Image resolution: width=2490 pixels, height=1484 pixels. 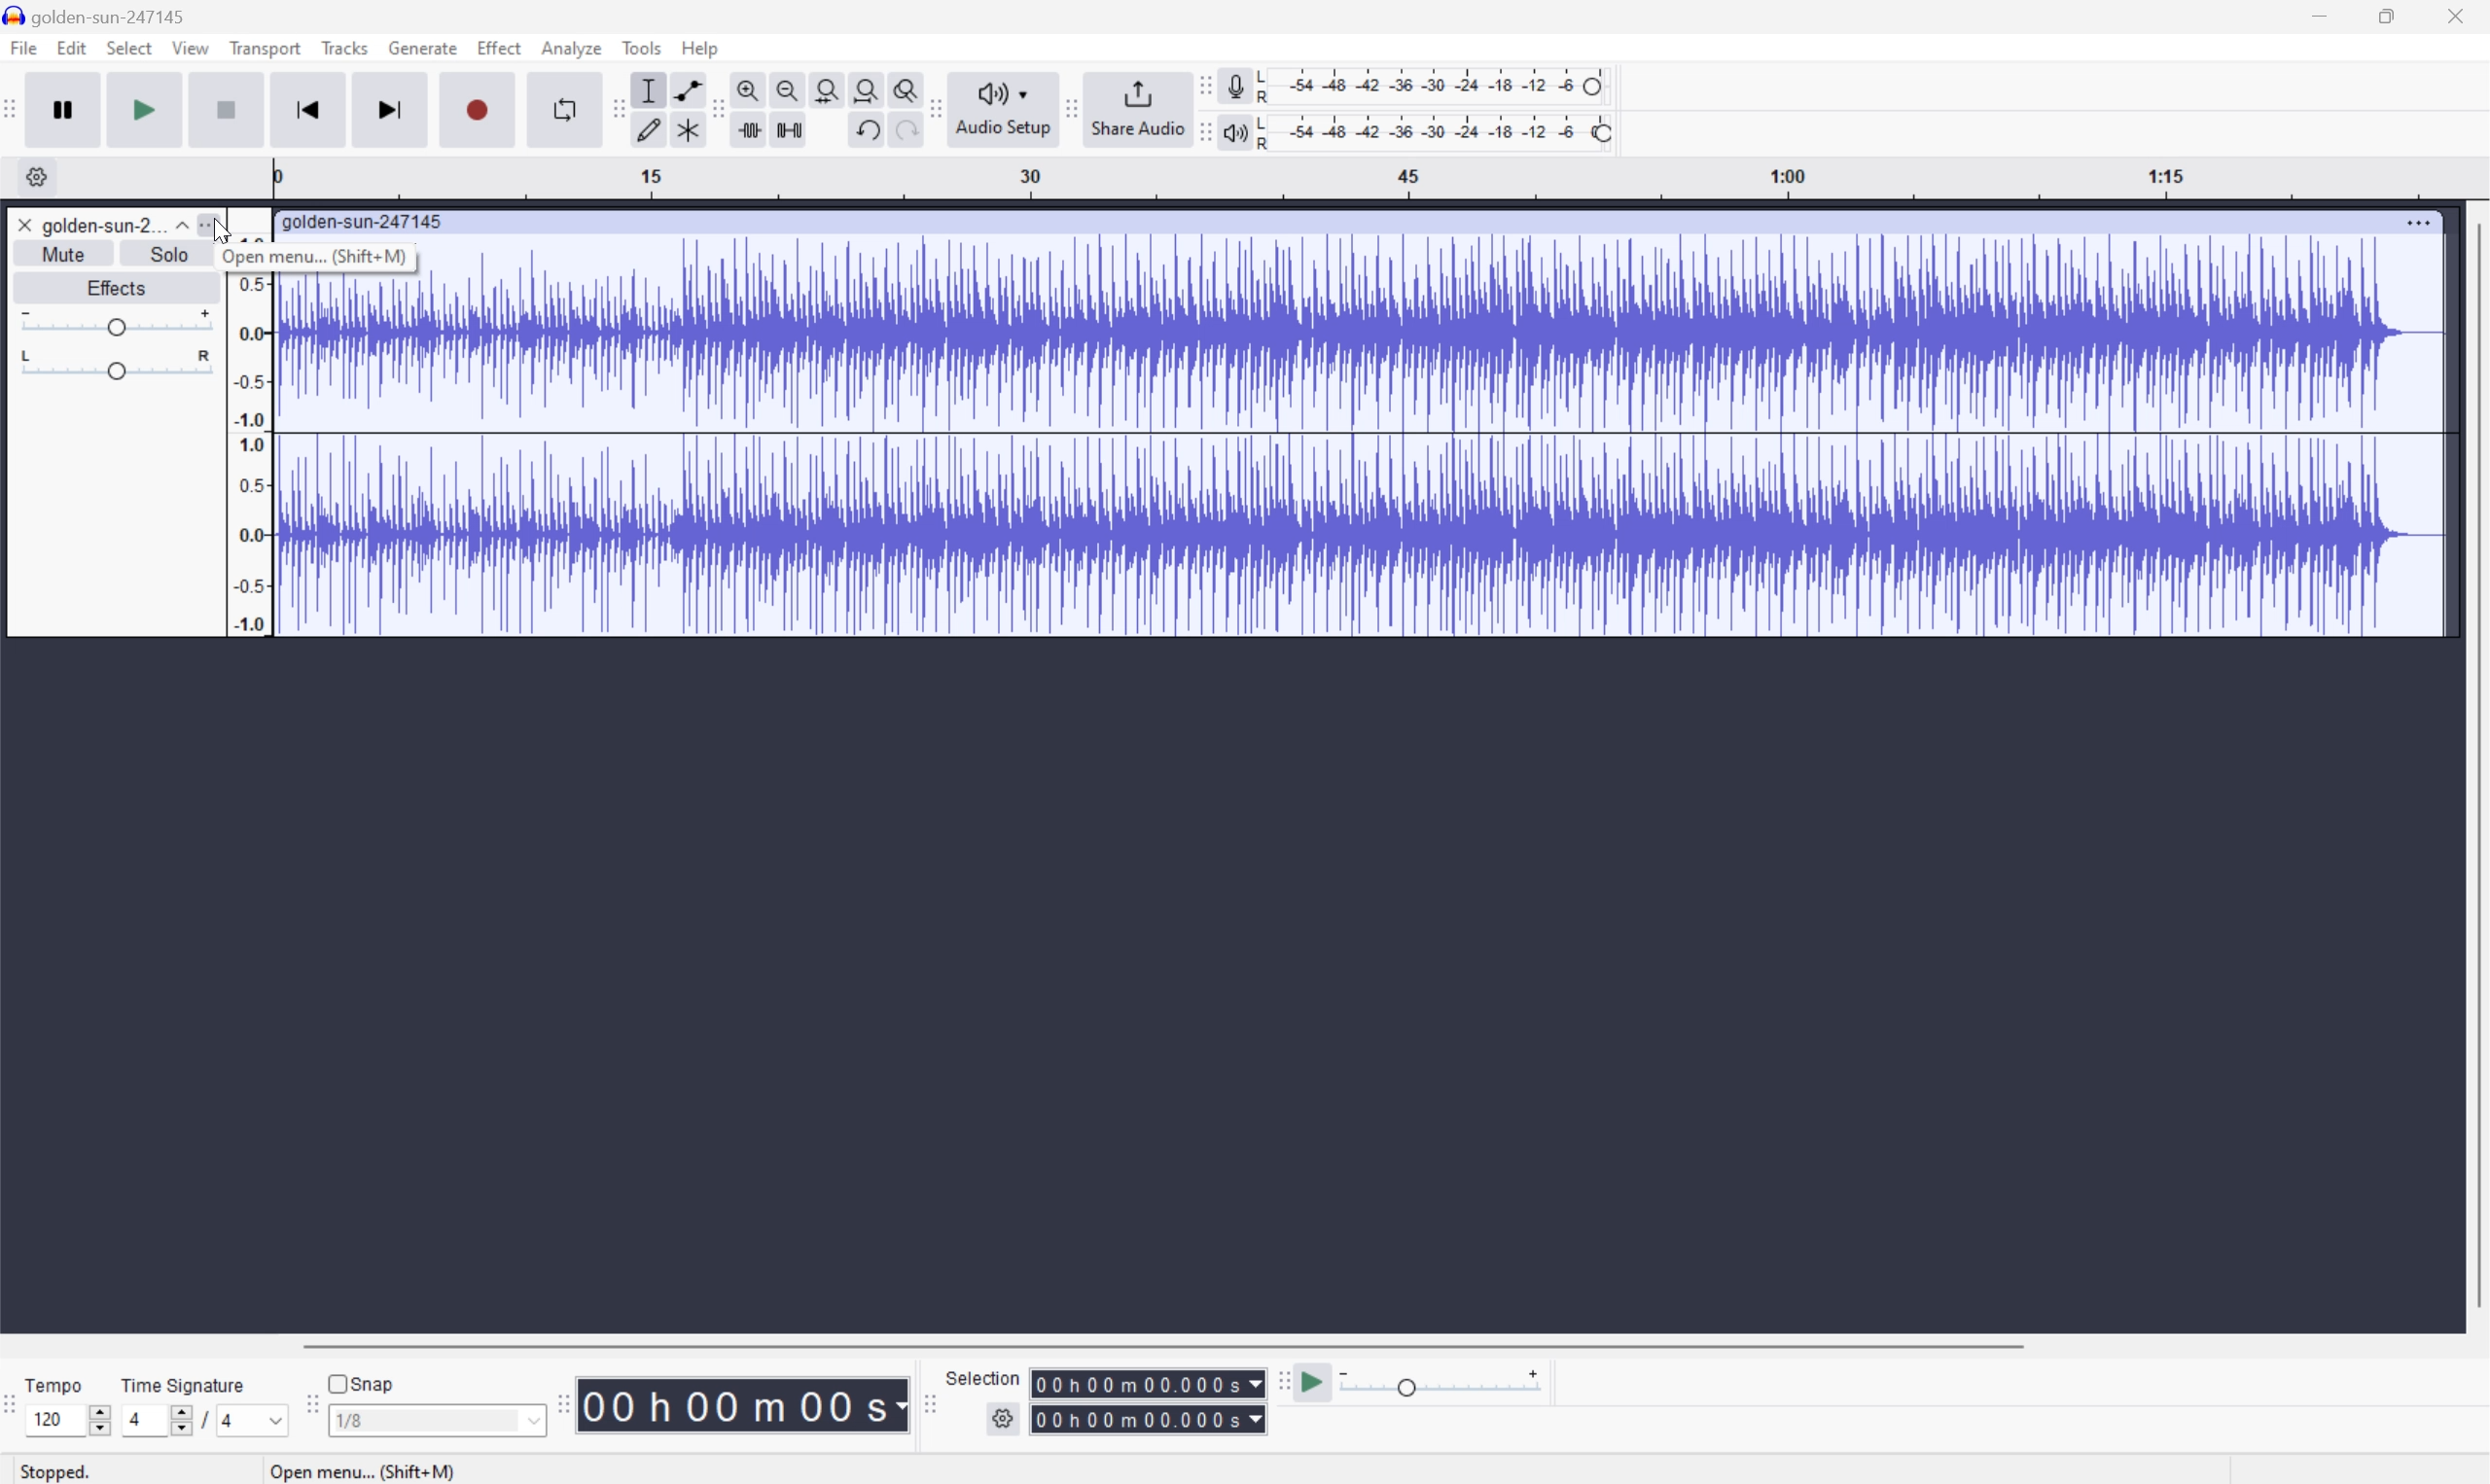 What do you see at coordinates (562, 106) in the screenshot?
I see `Enable looping` at bounding box center [562, 106].